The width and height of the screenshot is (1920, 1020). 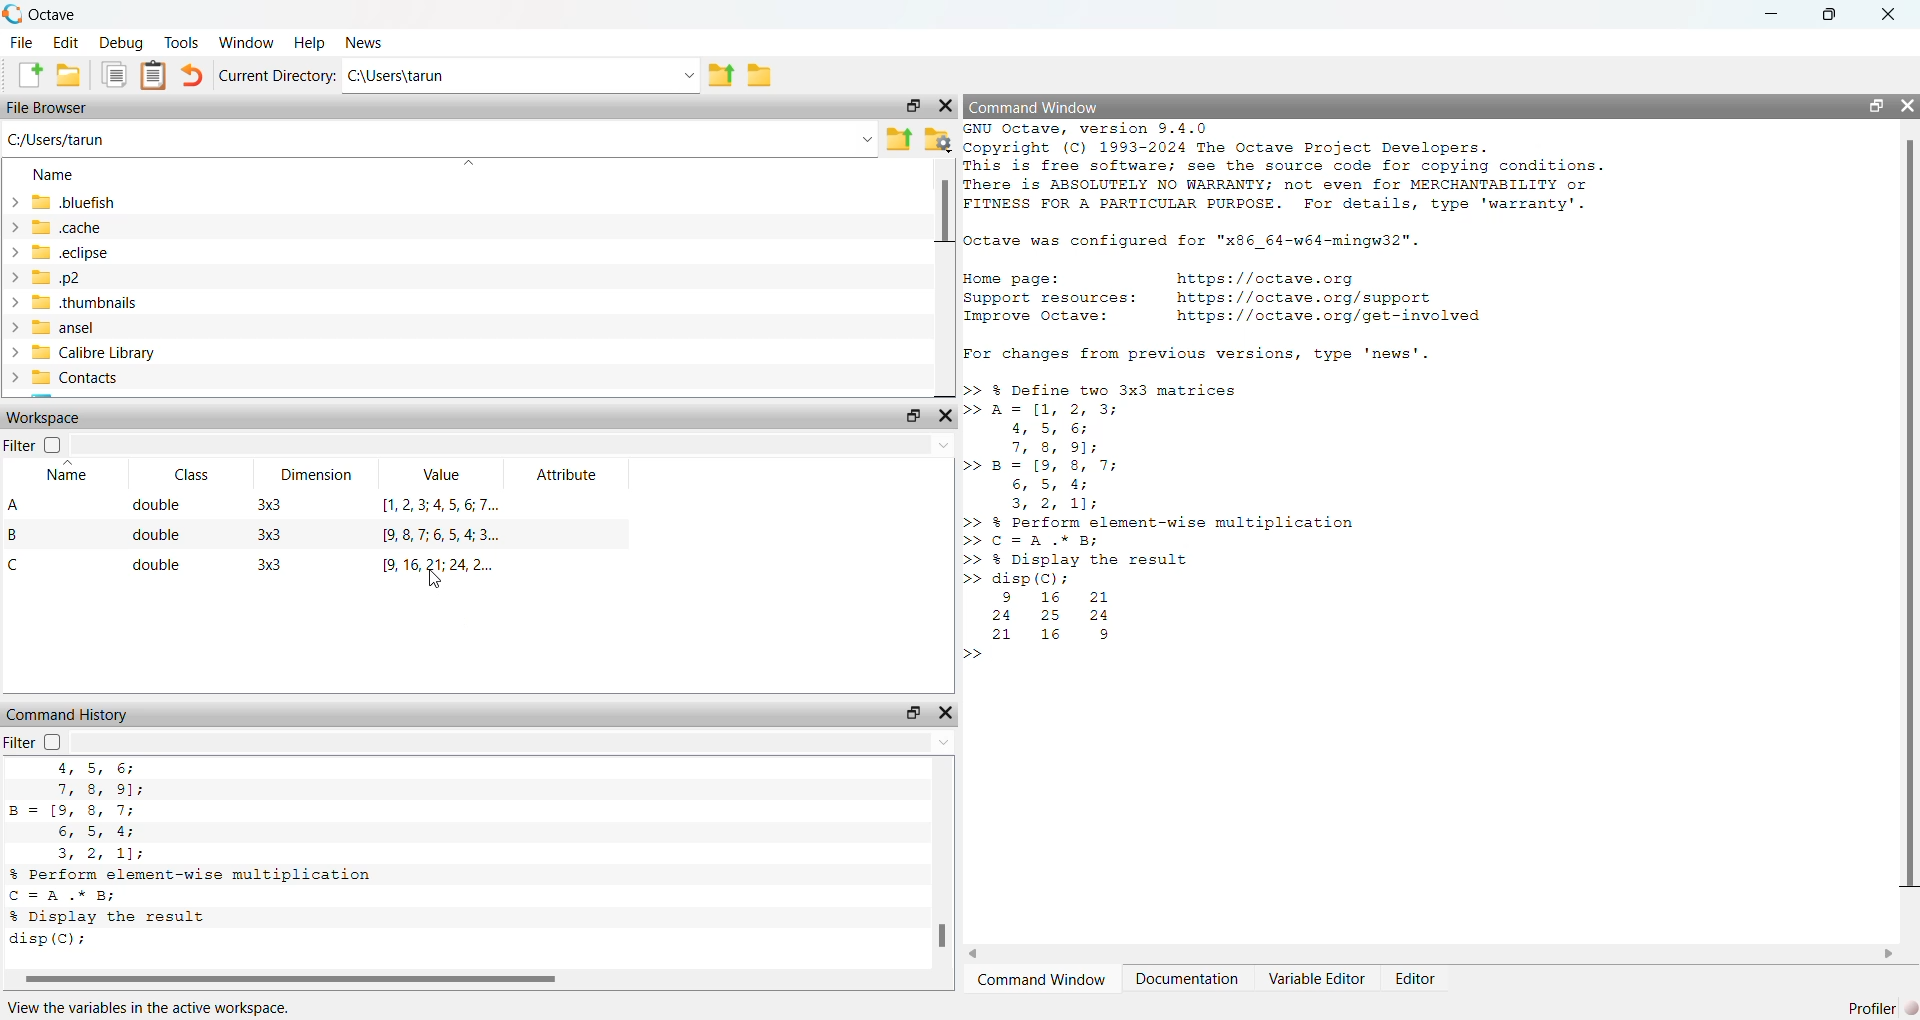 What do you see at coordinates (436, 581) in the screenshot?
I see `Cursor` at bounding box center [436, 581].